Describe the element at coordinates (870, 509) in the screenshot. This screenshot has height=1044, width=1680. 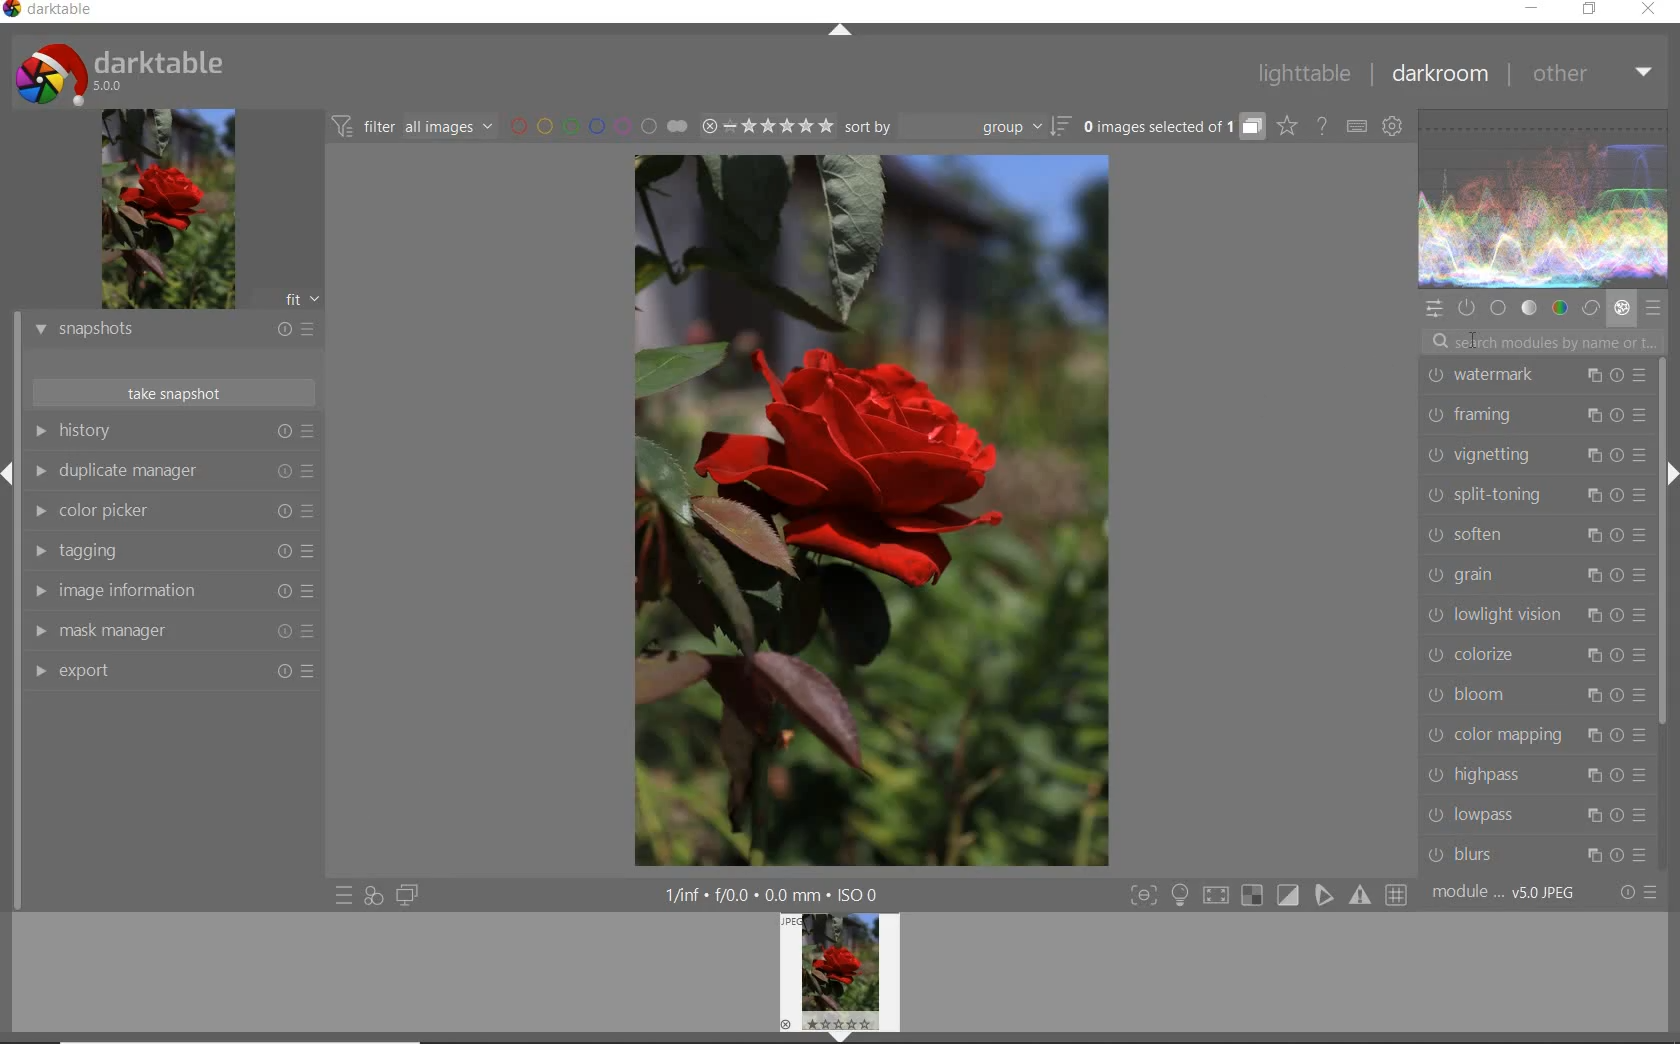
I see `selected image` at that location.